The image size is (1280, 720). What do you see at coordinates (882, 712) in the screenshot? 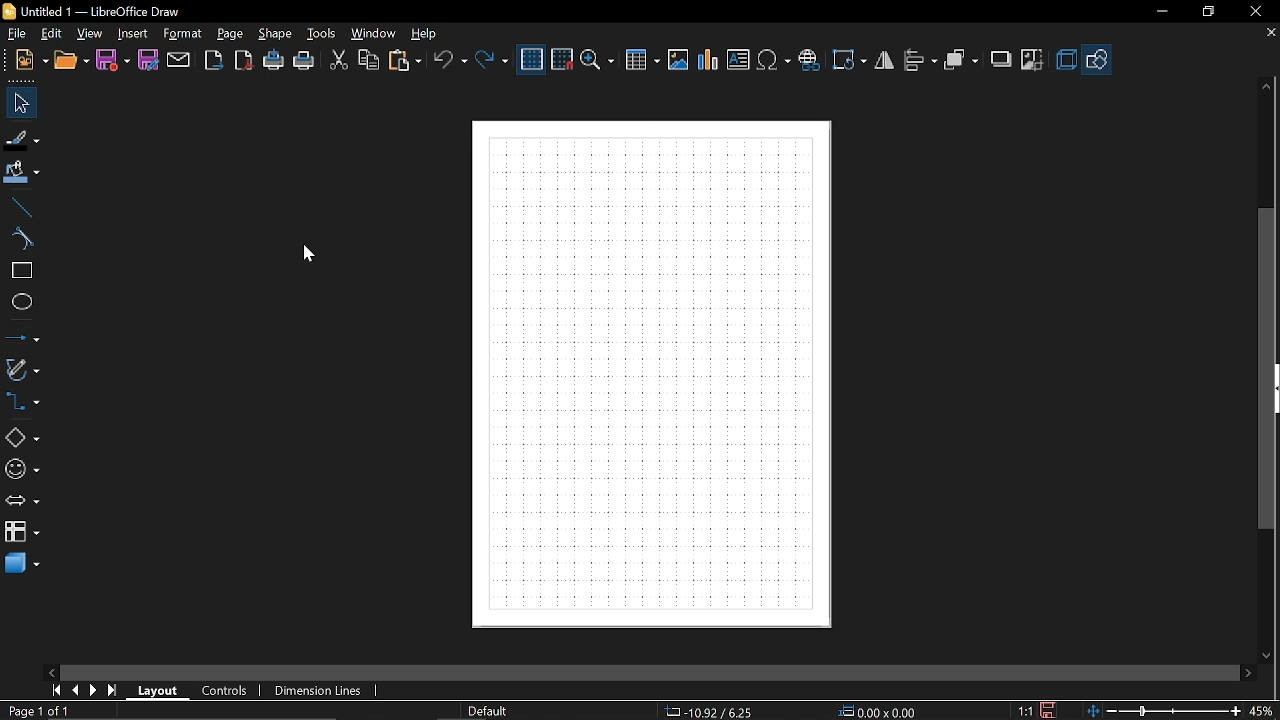
I see `0.00 x 0.00` at bounding box center [882, 712].